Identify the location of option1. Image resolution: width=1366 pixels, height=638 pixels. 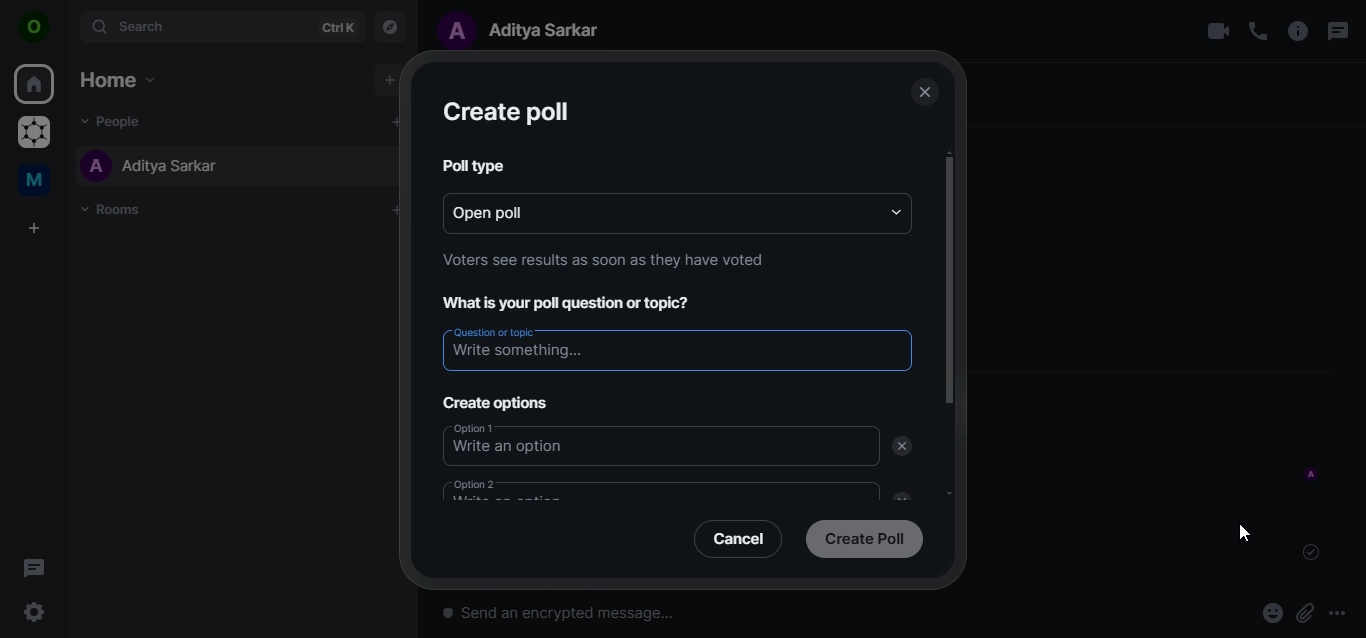
(562, 445).